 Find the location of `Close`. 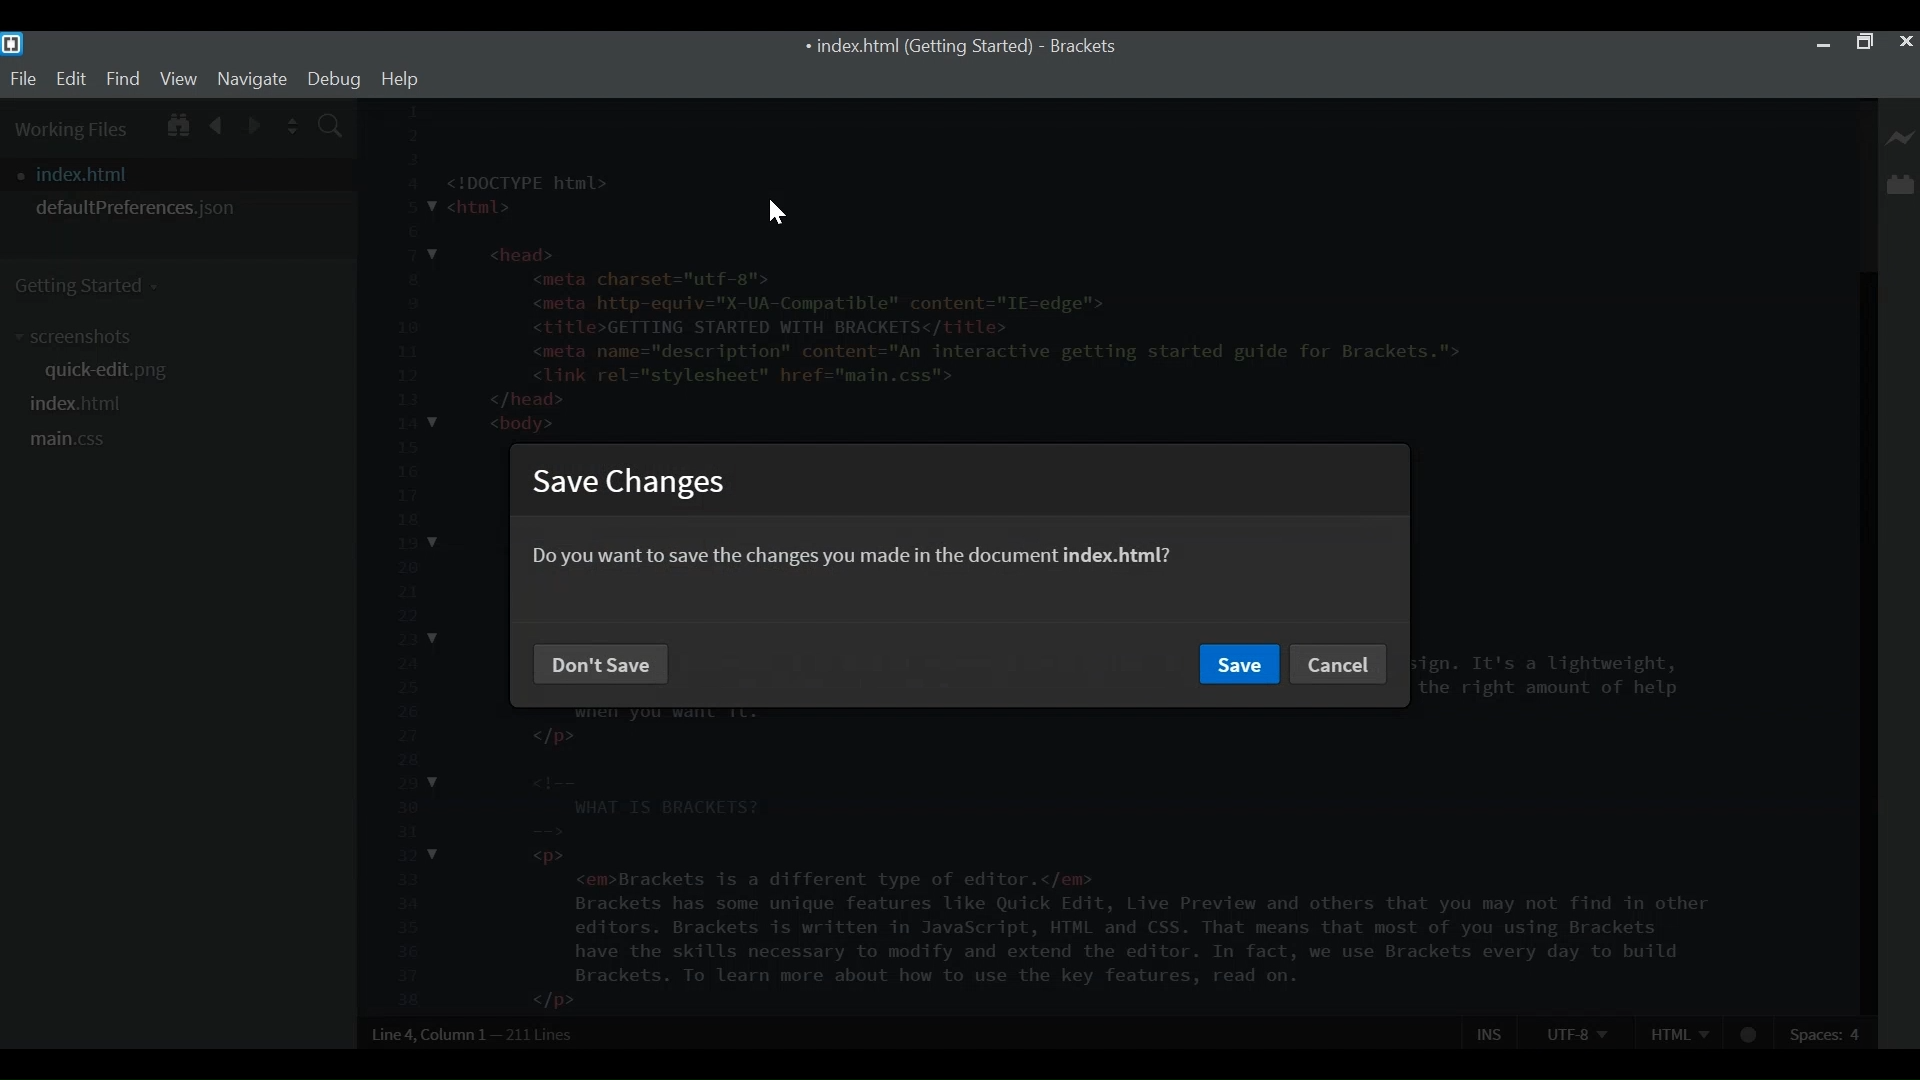

Close is located at coordinates (1905, 42).